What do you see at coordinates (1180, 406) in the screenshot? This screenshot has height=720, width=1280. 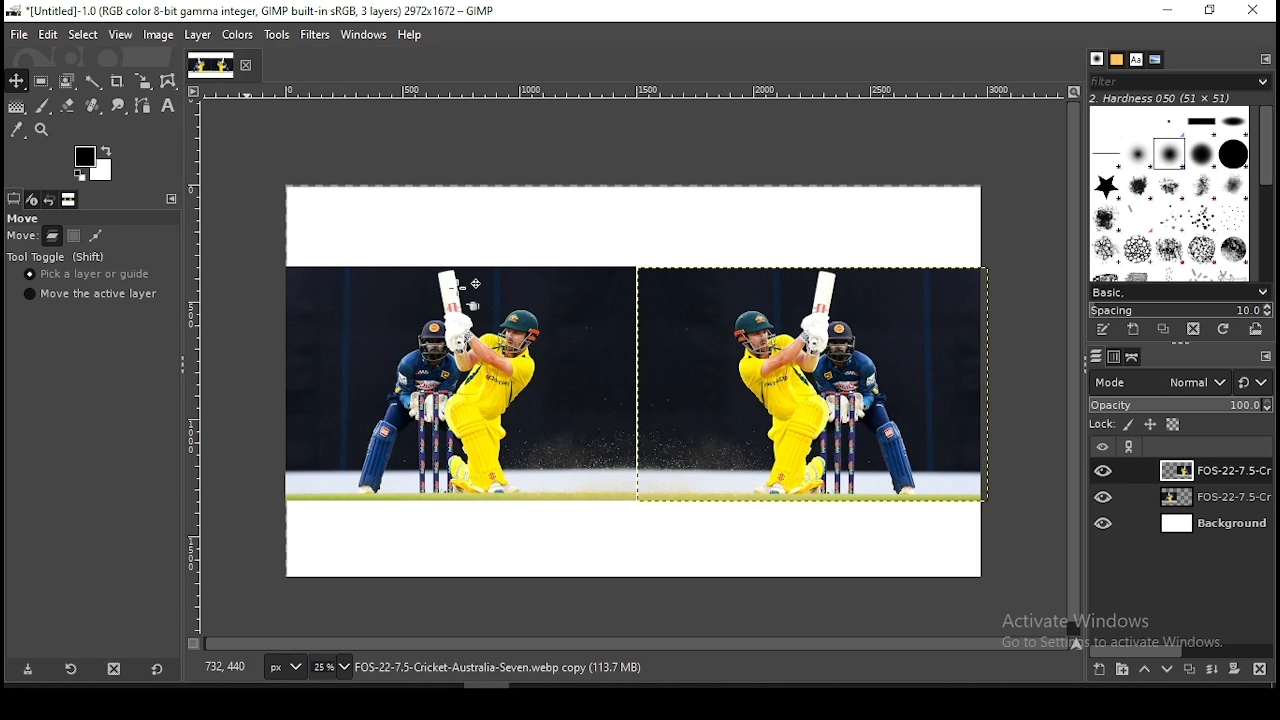 I see `opacity` at bounding box center [1180, 406].